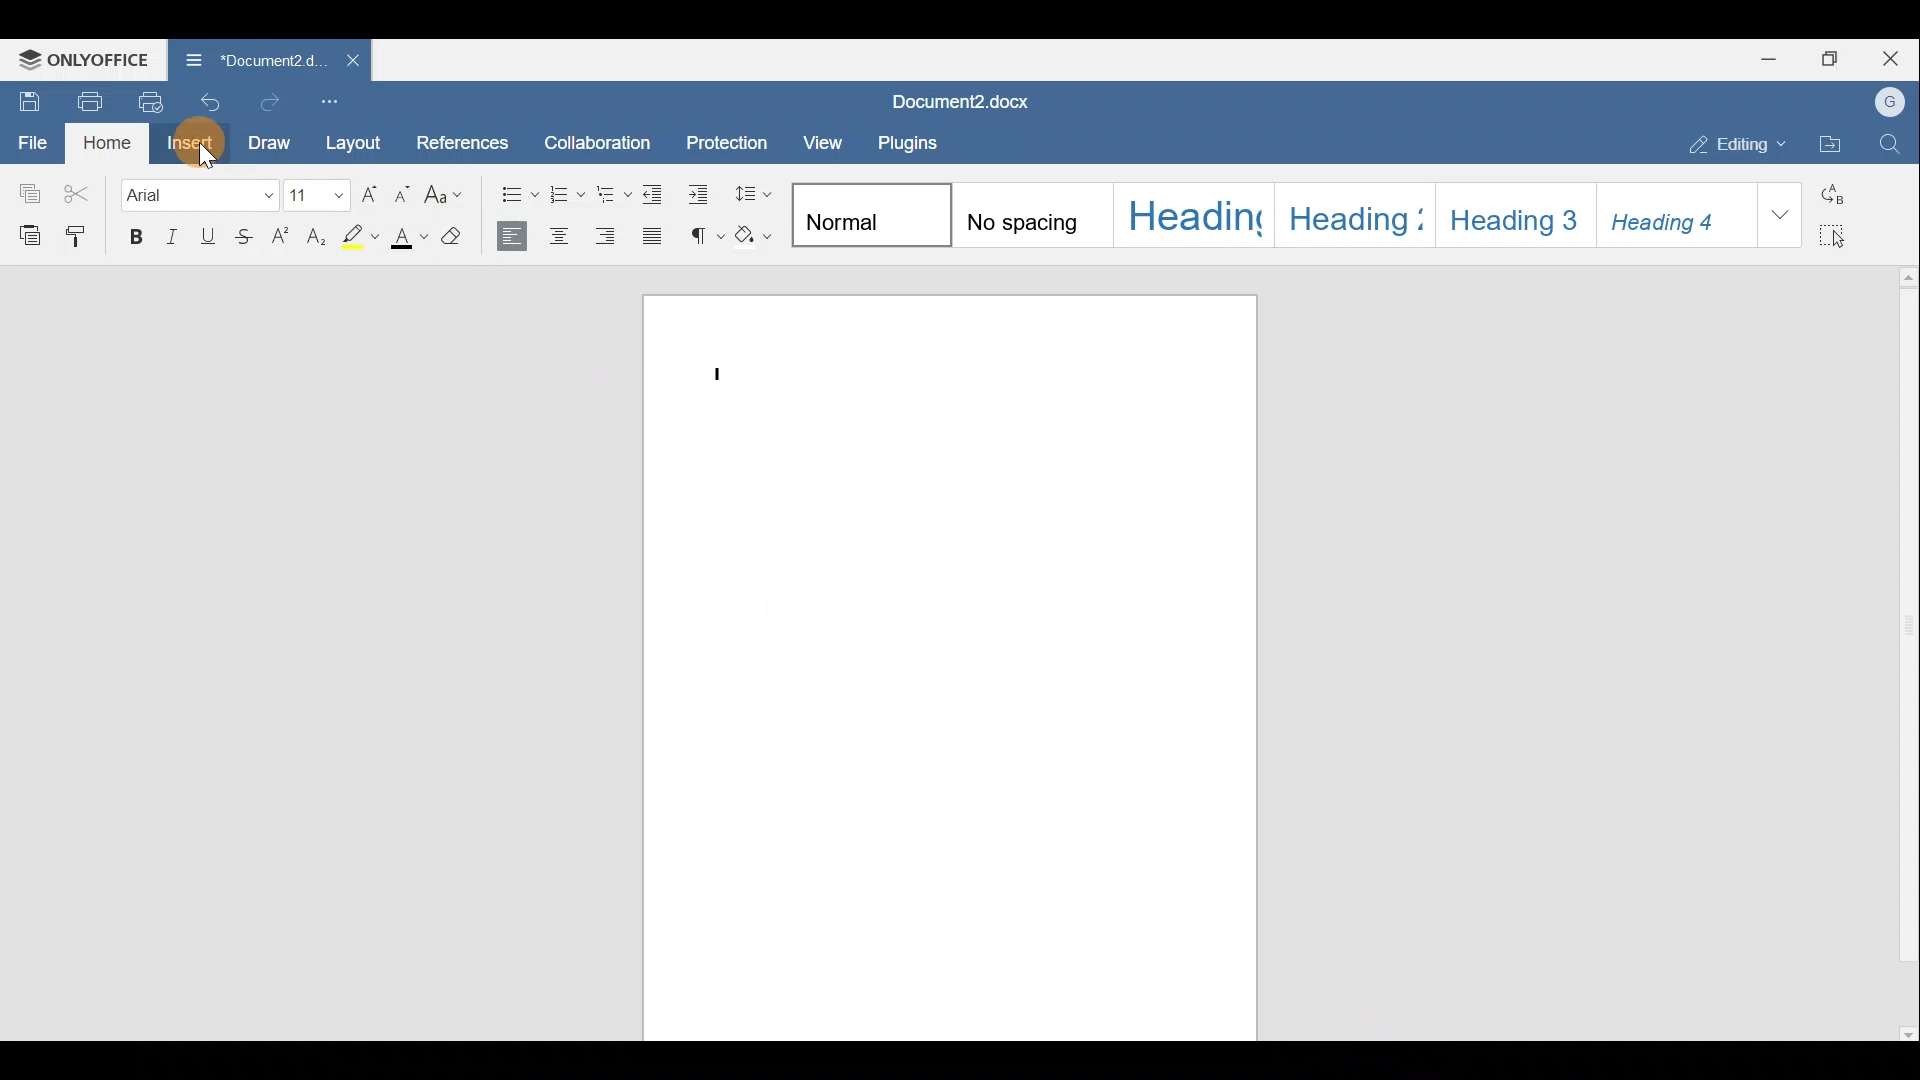 Image resolution: width=1920 pixels, height=1080 pixels. What do you see at coordinates (1775, 219) in the screenshot?
I see `More` at bounding box center [1775, 219].